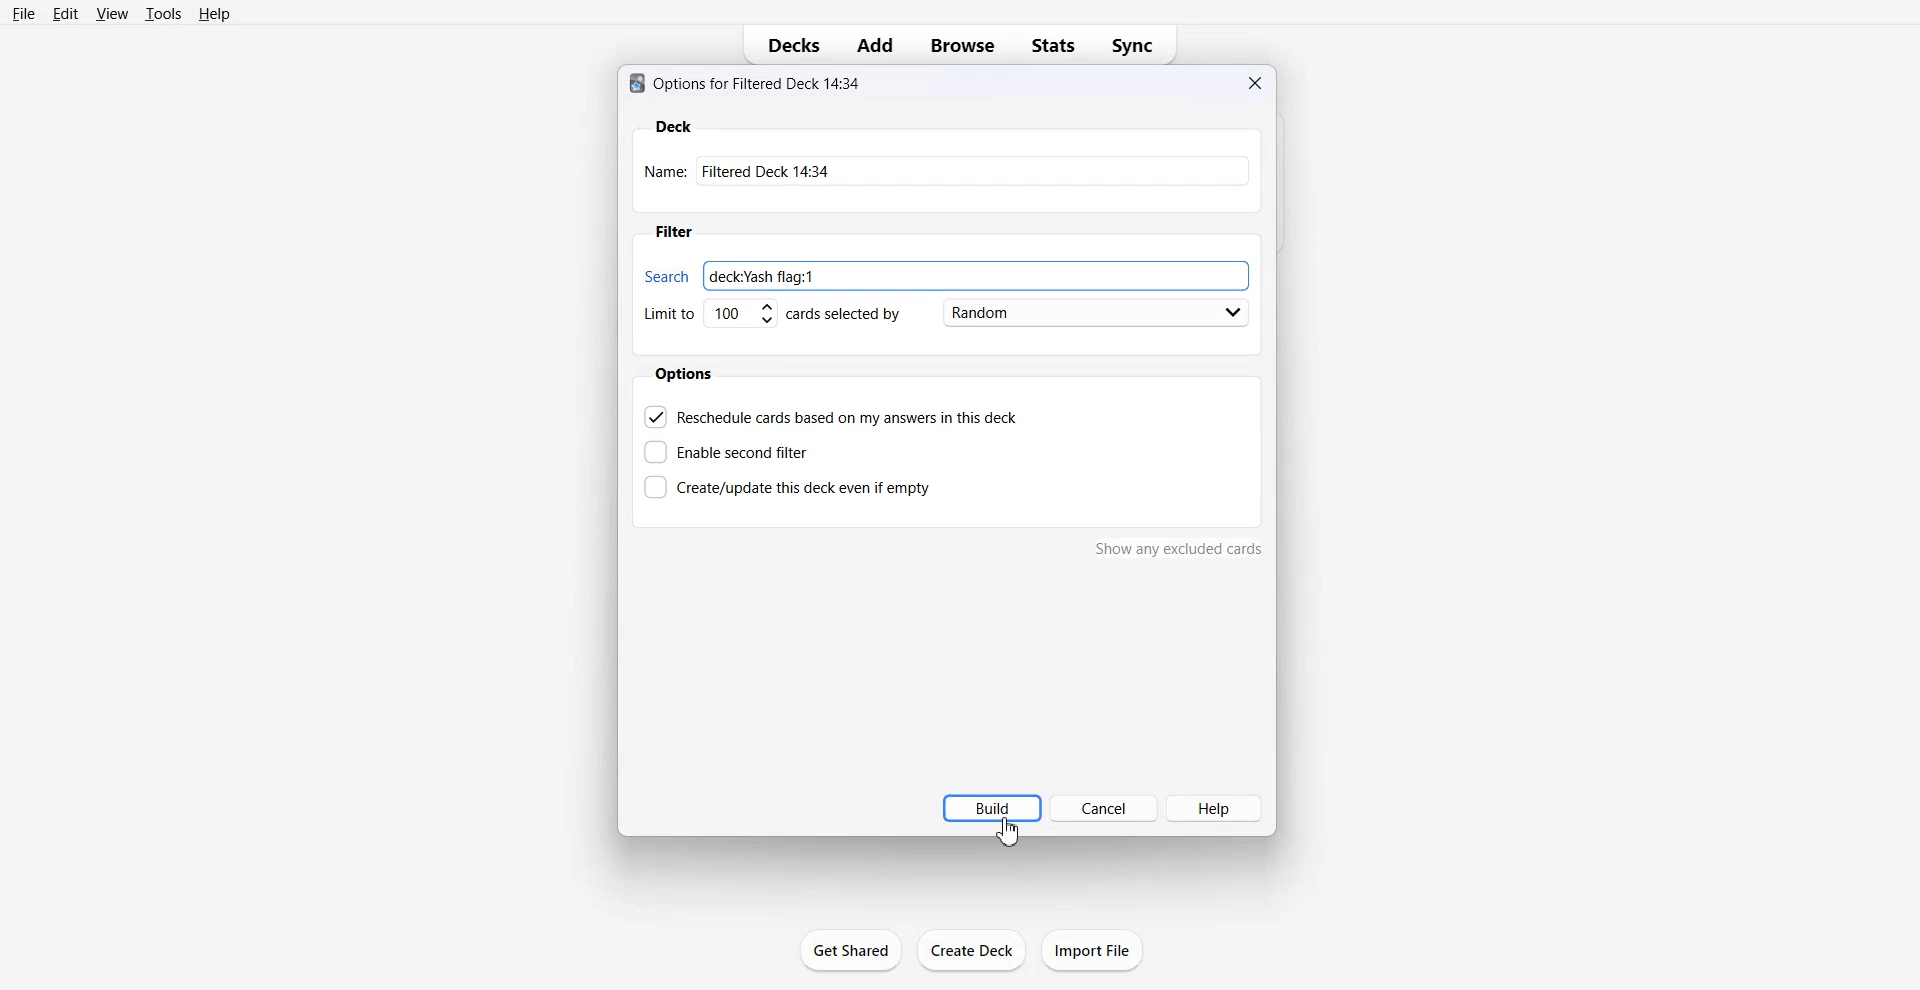 The image size is (1920, 990). What do you see at coordinates (684, 374) in the screenshot?
I see `Options` at bounding box center [684, 374].